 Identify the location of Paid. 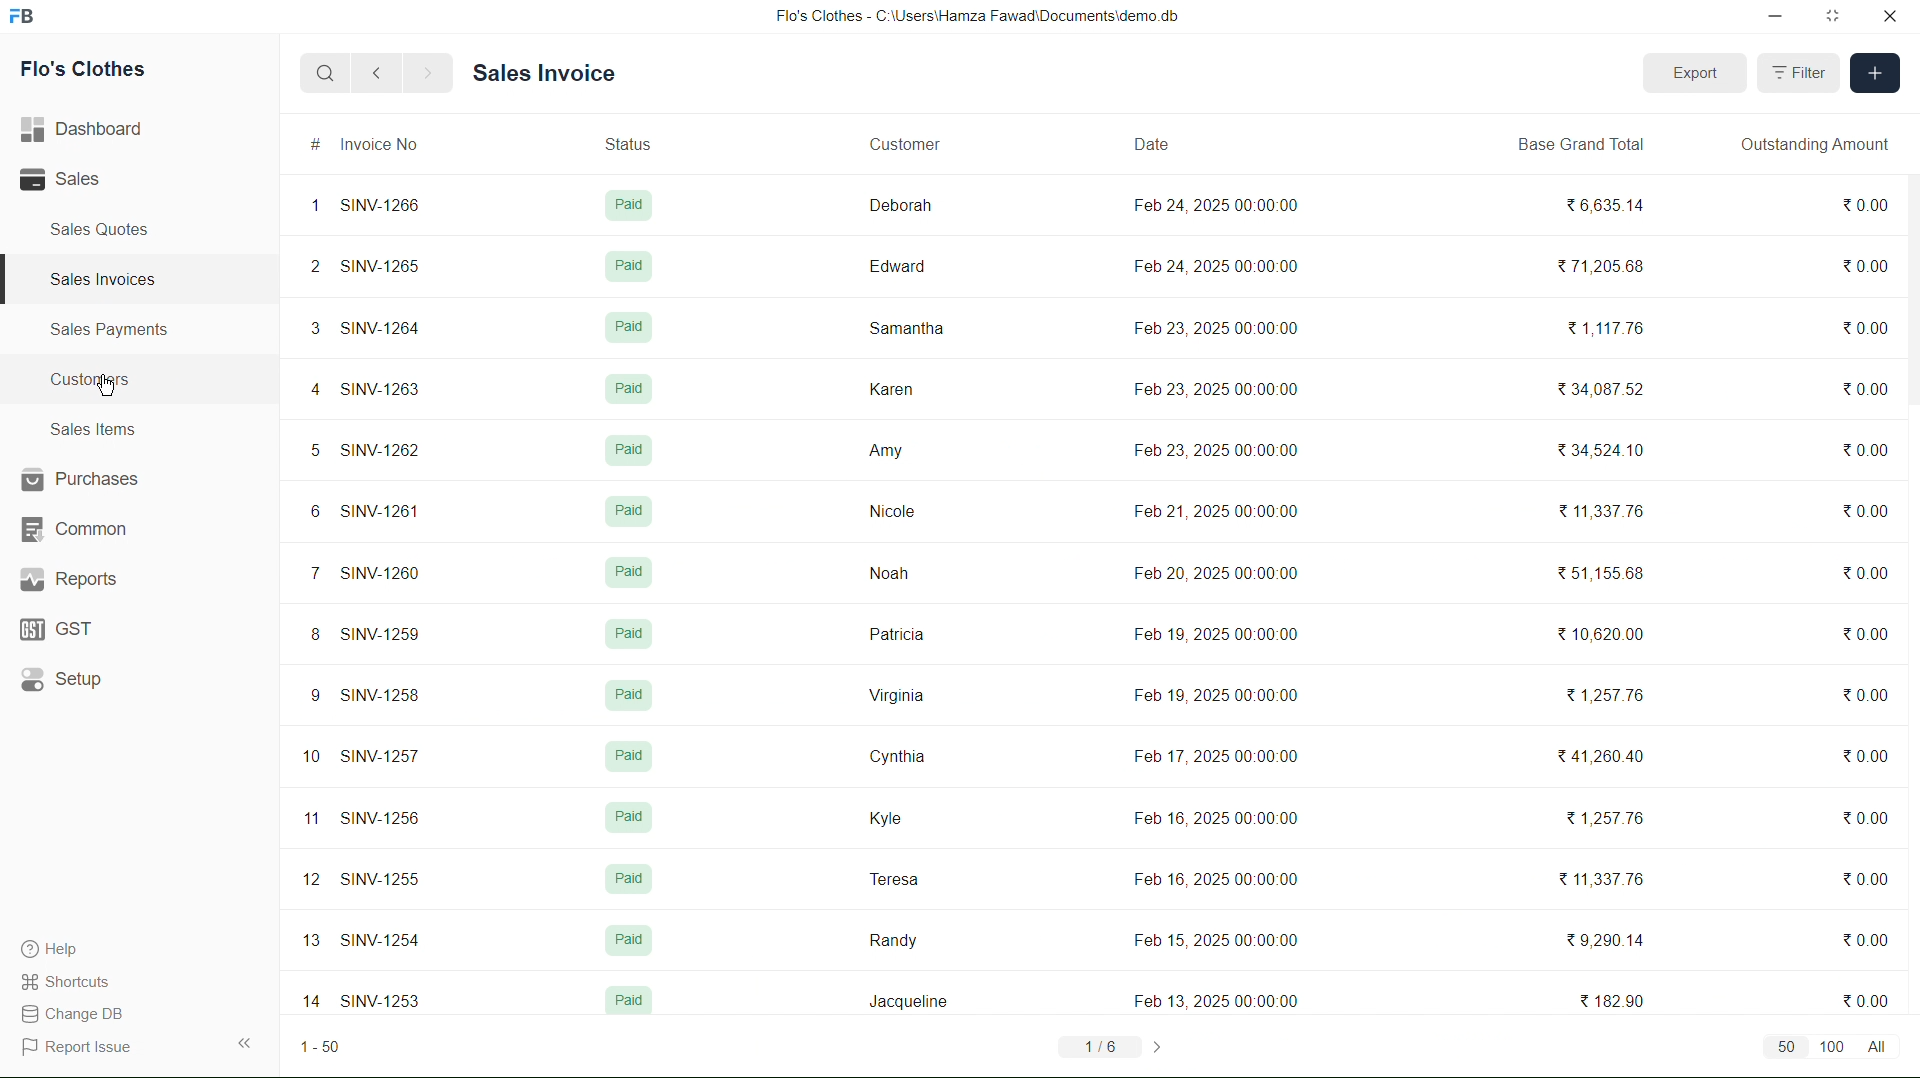
(632, 756).